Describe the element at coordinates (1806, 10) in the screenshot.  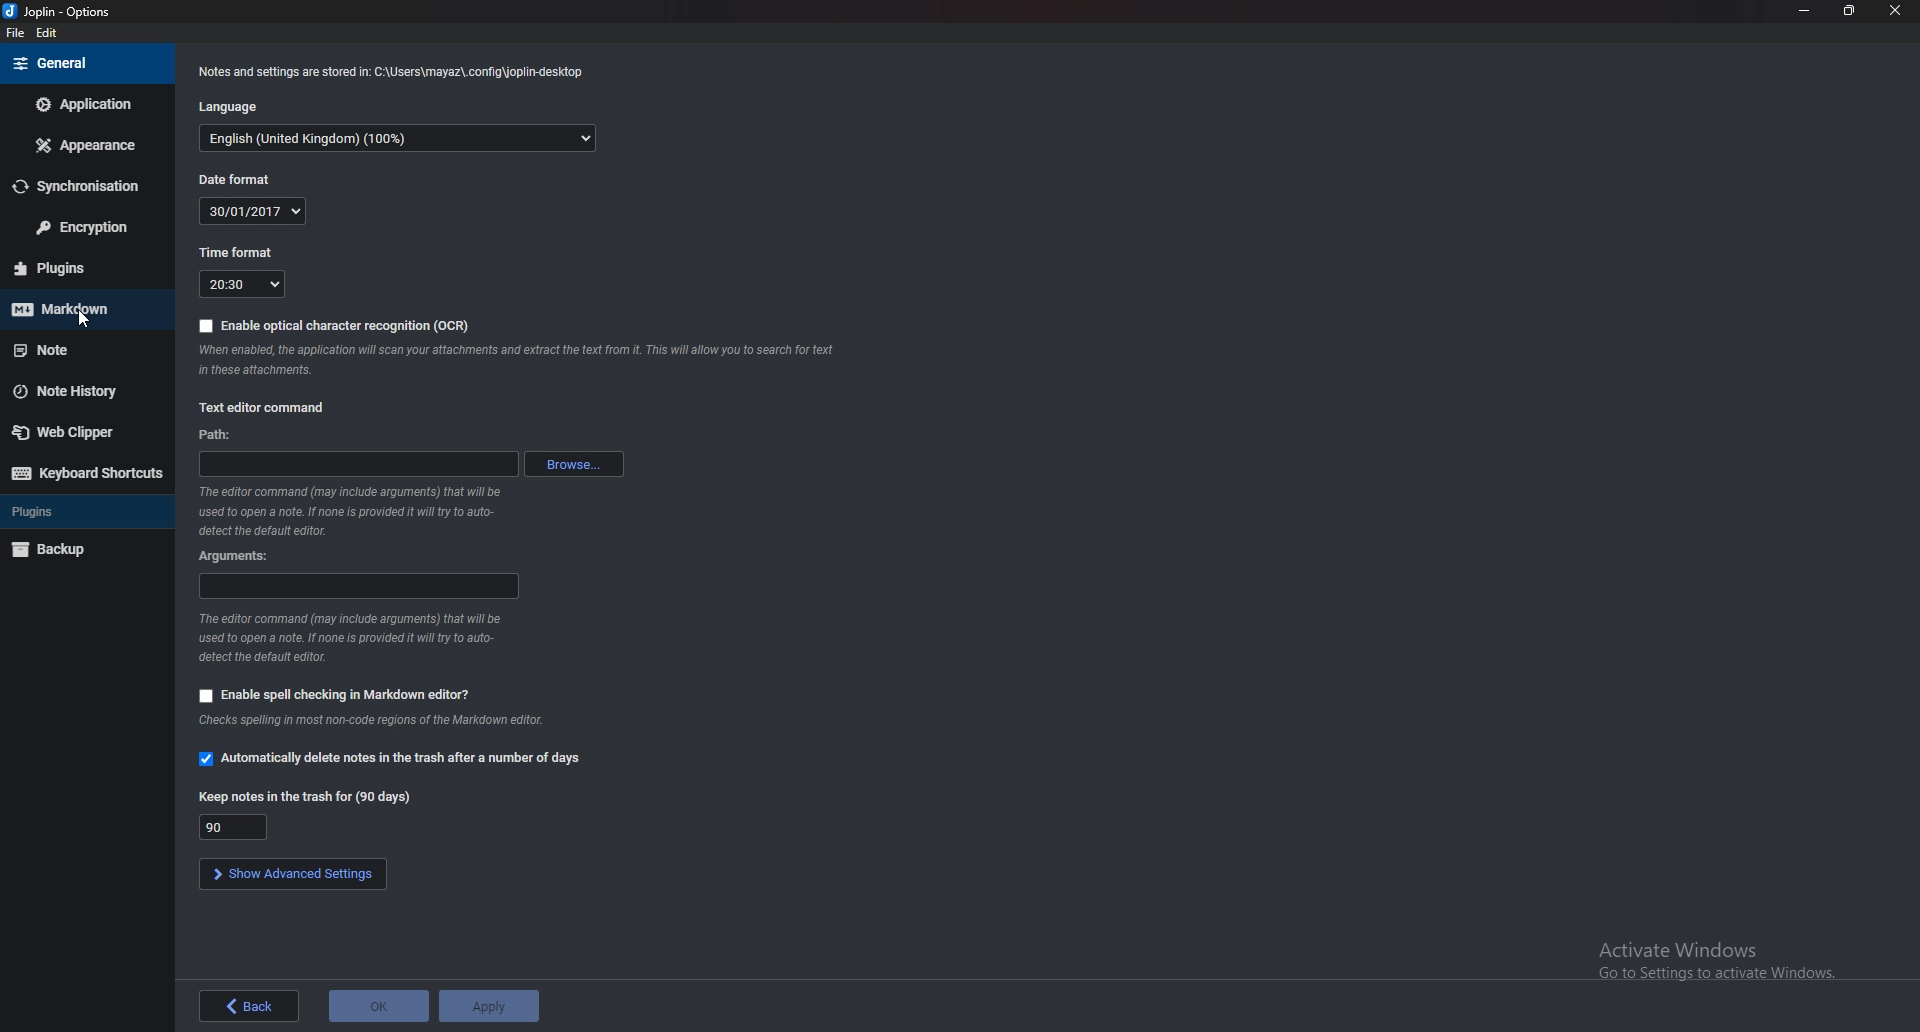
I see `minimize` at that location.